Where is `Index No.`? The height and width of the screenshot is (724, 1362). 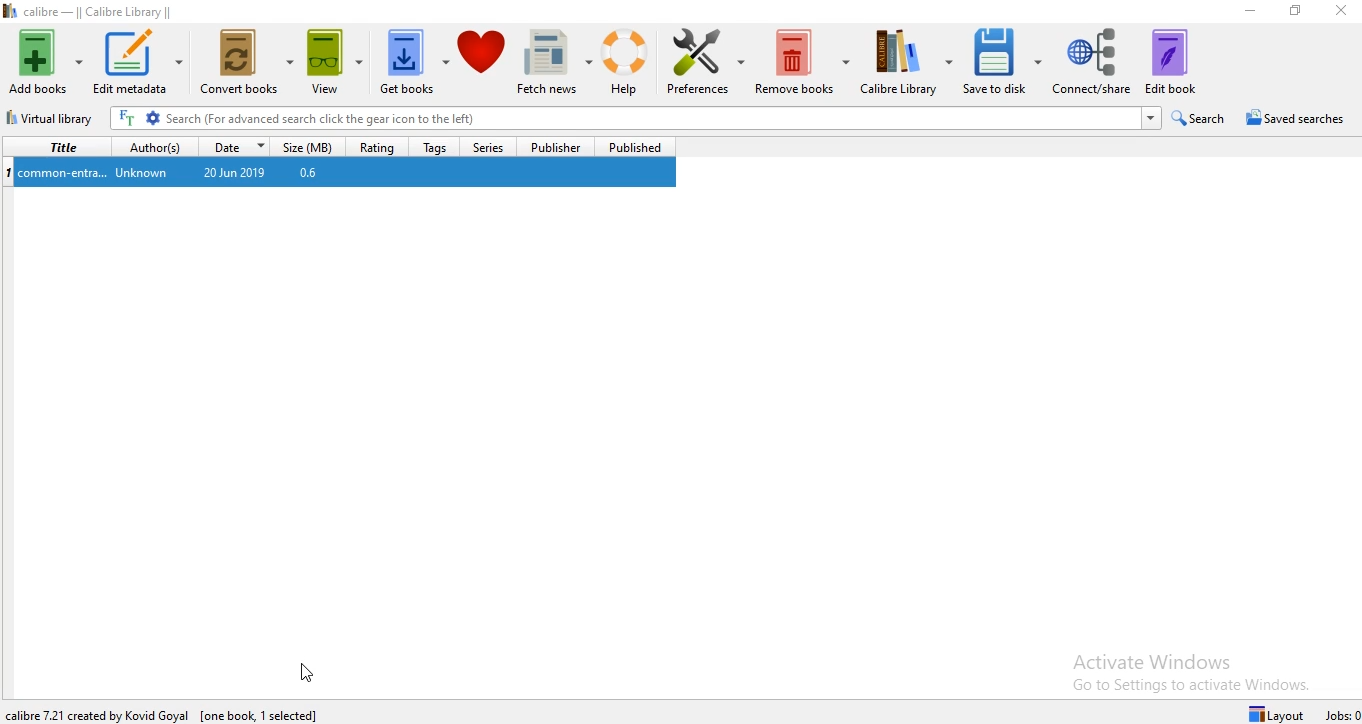 Index No. is located at coordinates (9, 170).